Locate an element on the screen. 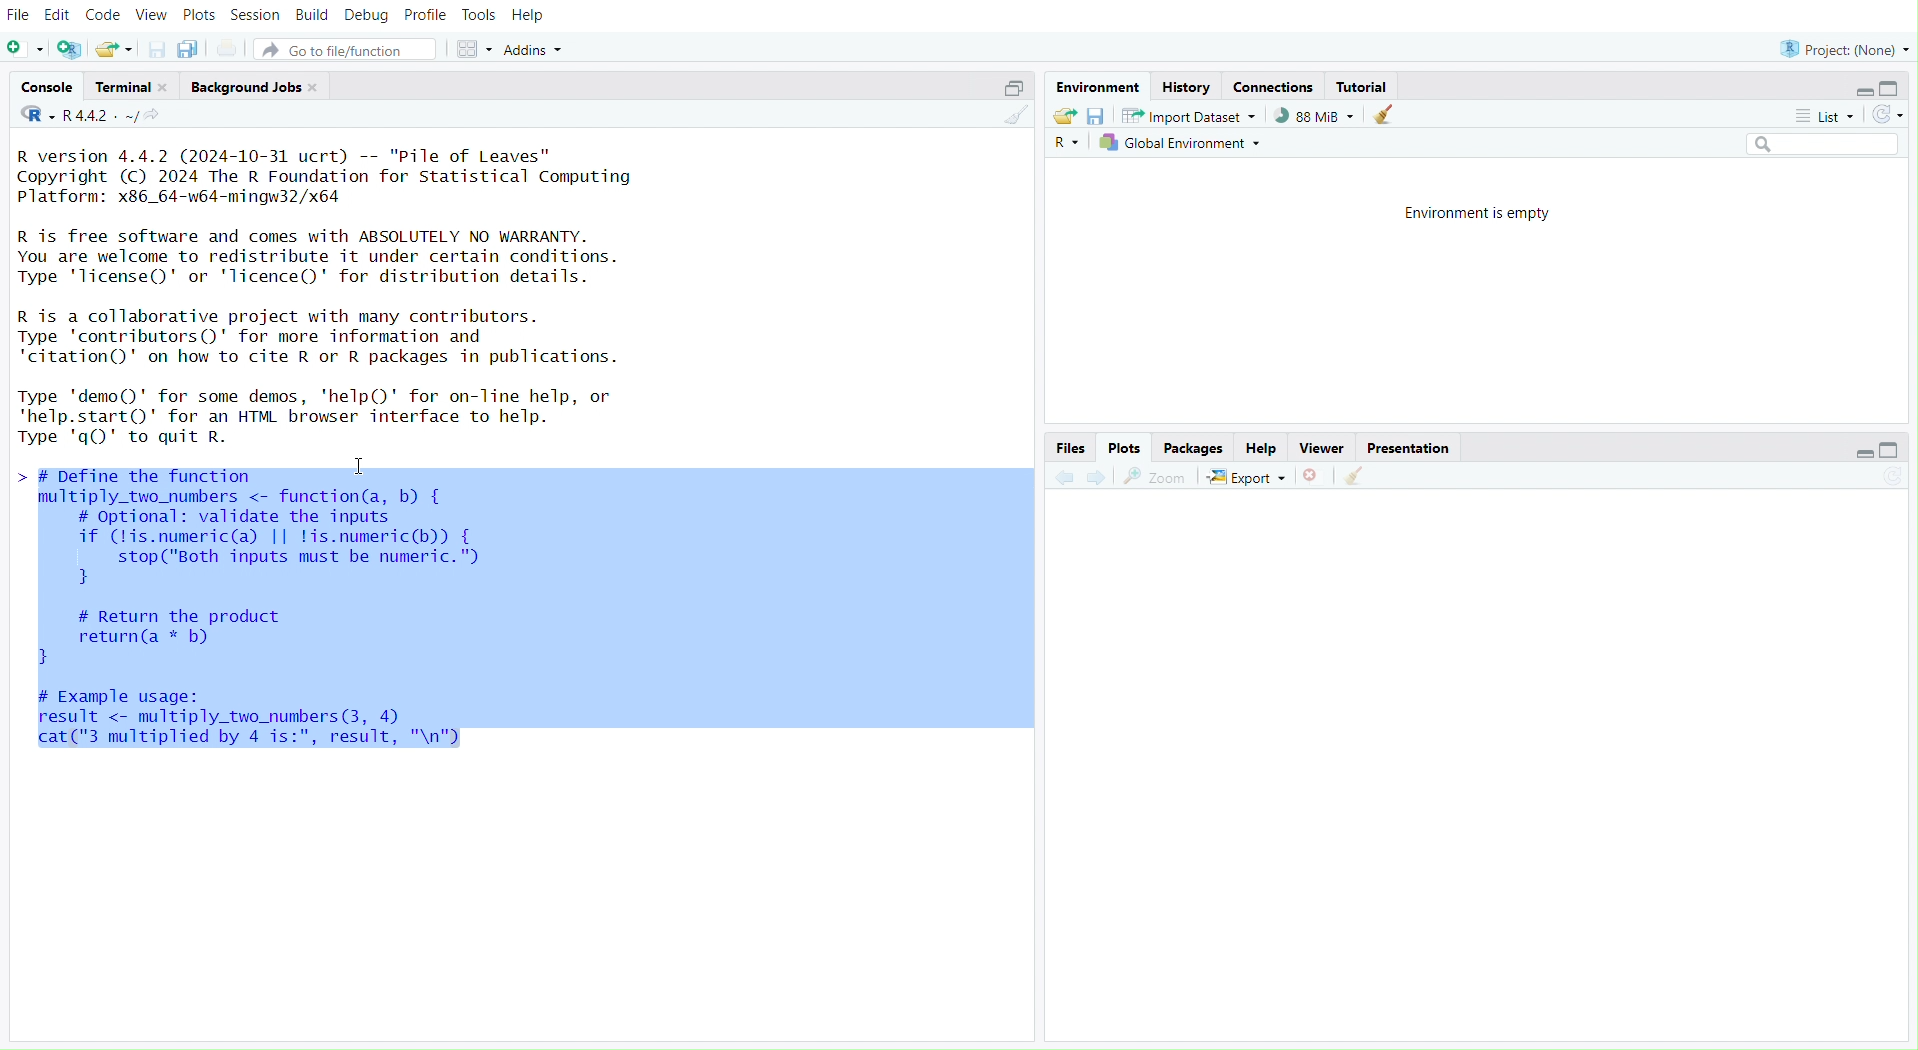  View the current working directory is located at coordinates (166, 120).